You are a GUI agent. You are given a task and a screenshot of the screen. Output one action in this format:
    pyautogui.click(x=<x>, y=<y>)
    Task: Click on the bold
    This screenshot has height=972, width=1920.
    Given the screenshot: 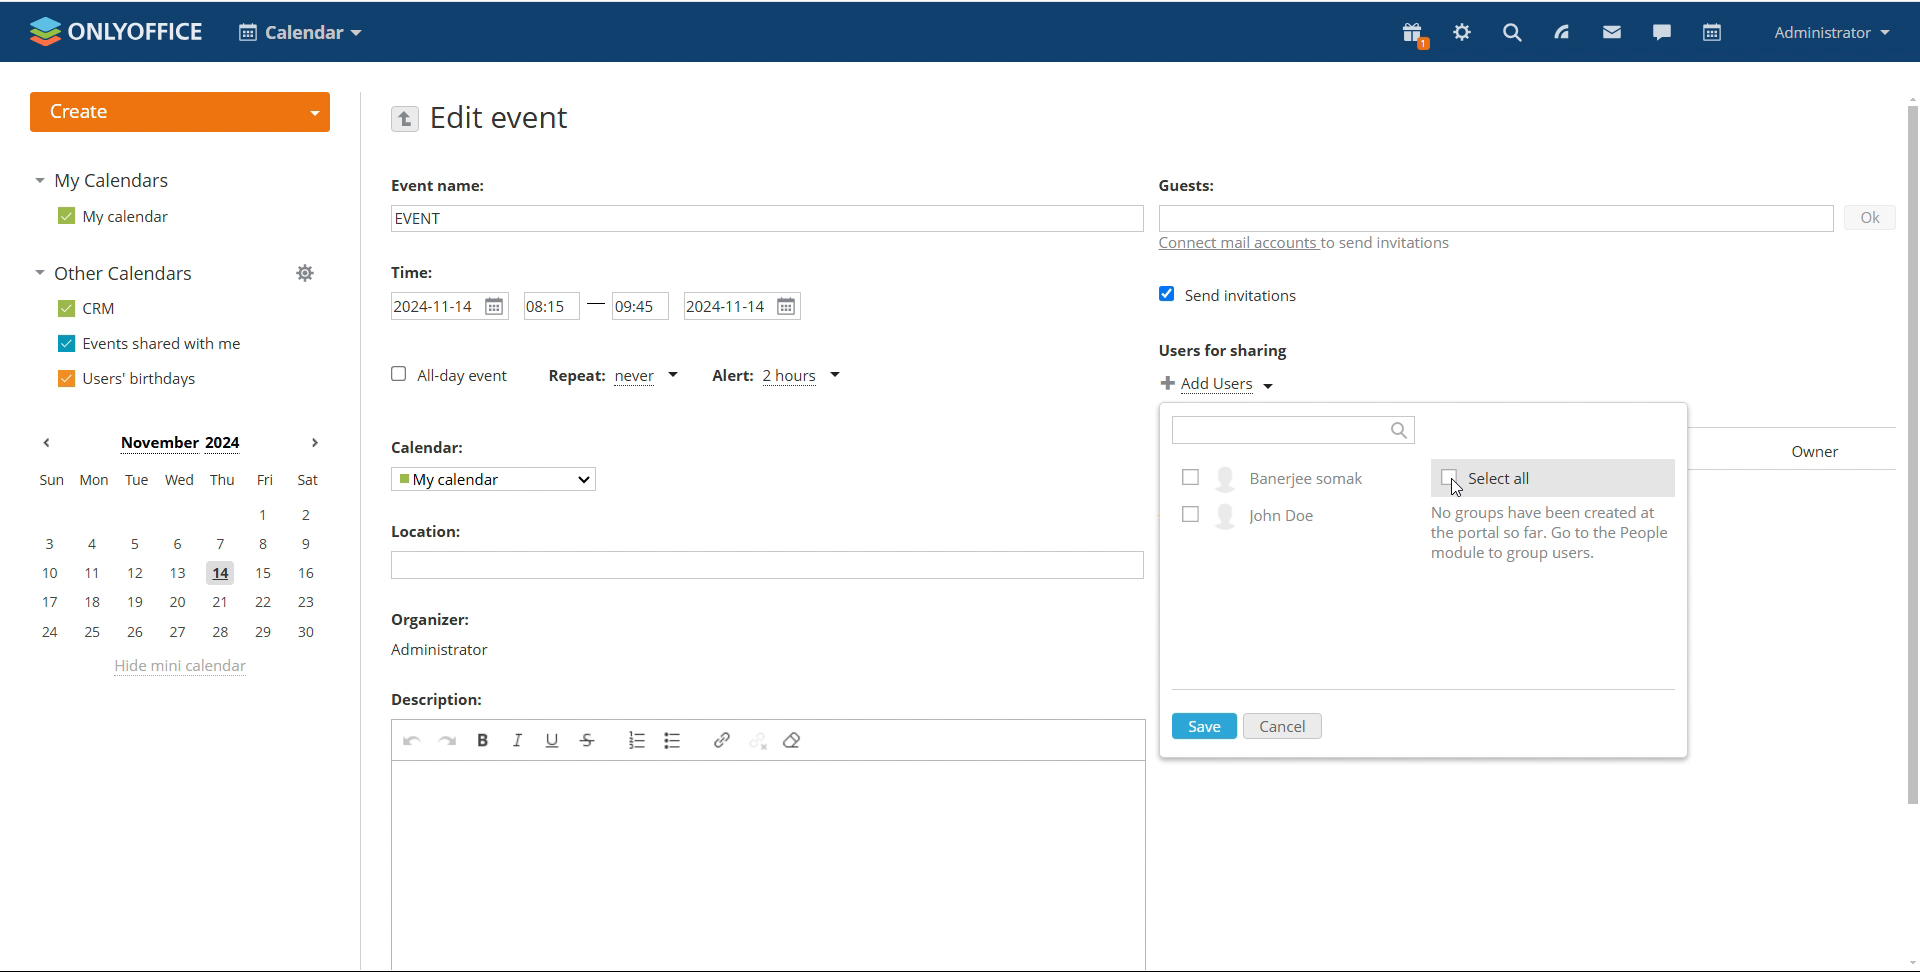 What is the action you would take?
    pyautogui.click(x=483, y=739)
    